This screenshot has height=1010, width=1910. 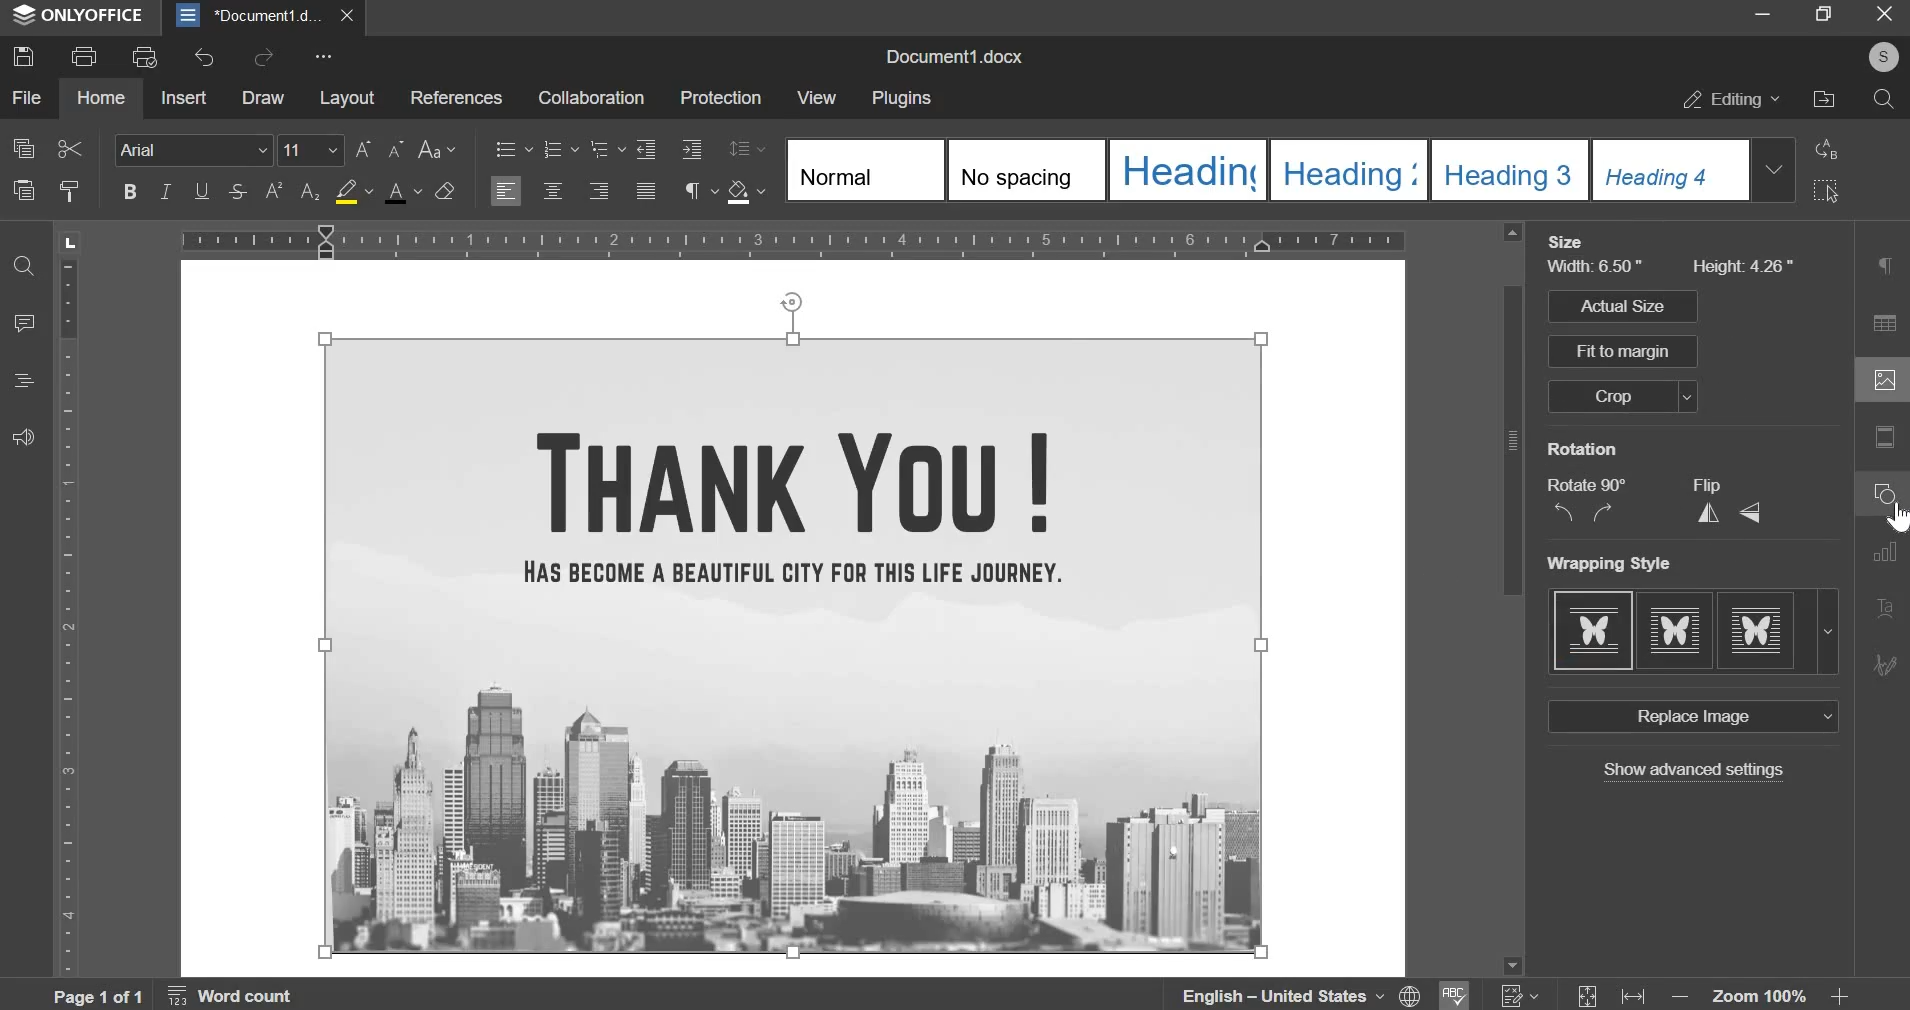 What do you see at coordinates (312, 191) in the screenshot?
I see `subscript` at bounding box center [312, 191].